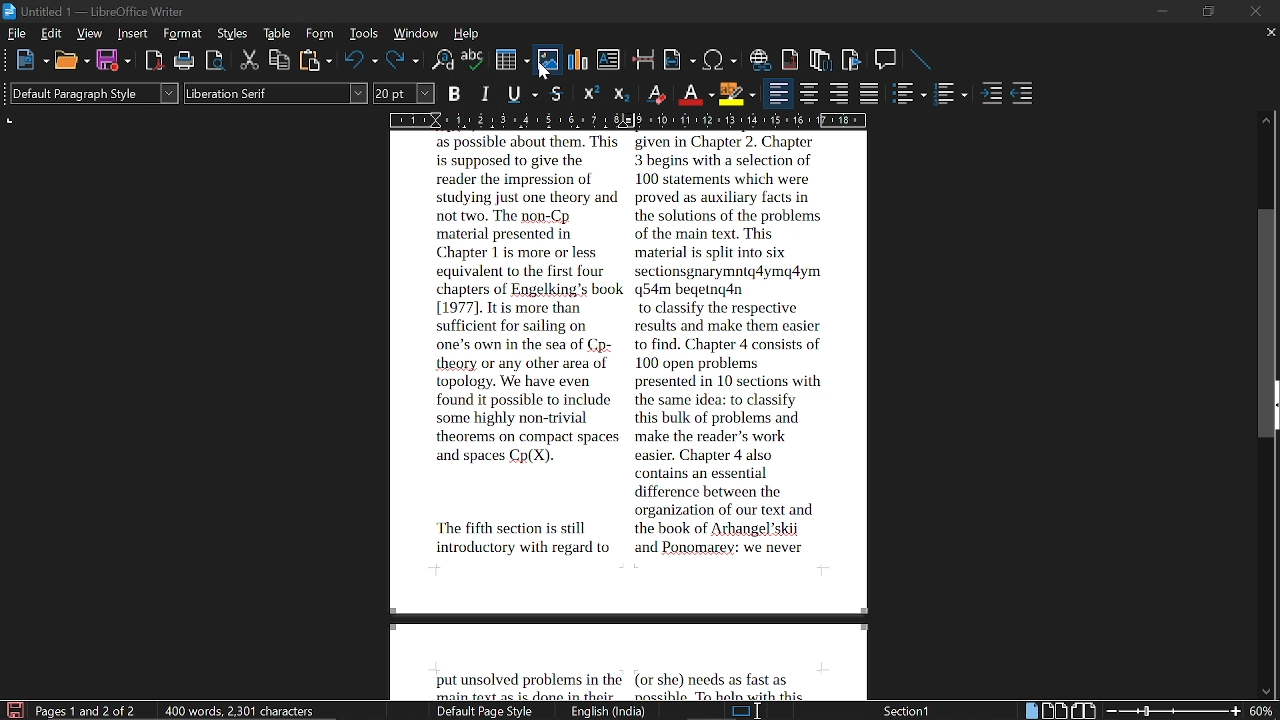 This screenshot has height=720, width=1280. Describe the element at coordinates (911, 94) in the screenshot. I see `toggle unordered list` at that location.